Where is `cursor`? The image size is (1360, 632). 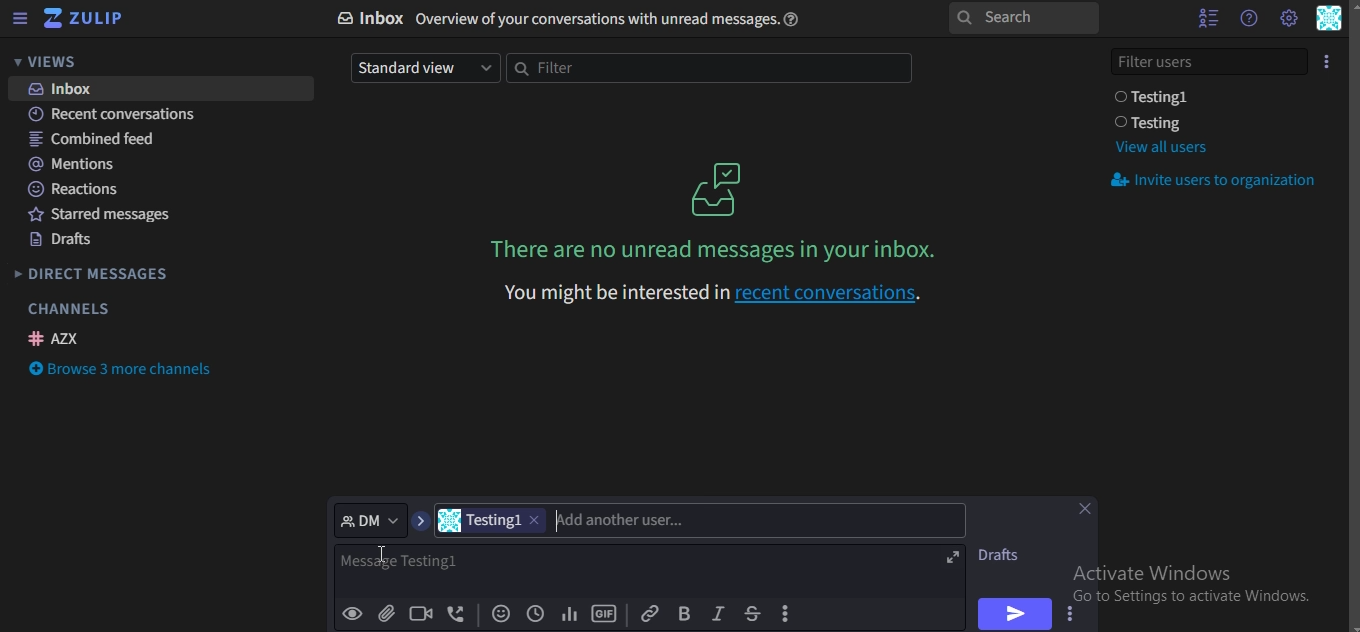 cursor is located at coordinates (384, 559).